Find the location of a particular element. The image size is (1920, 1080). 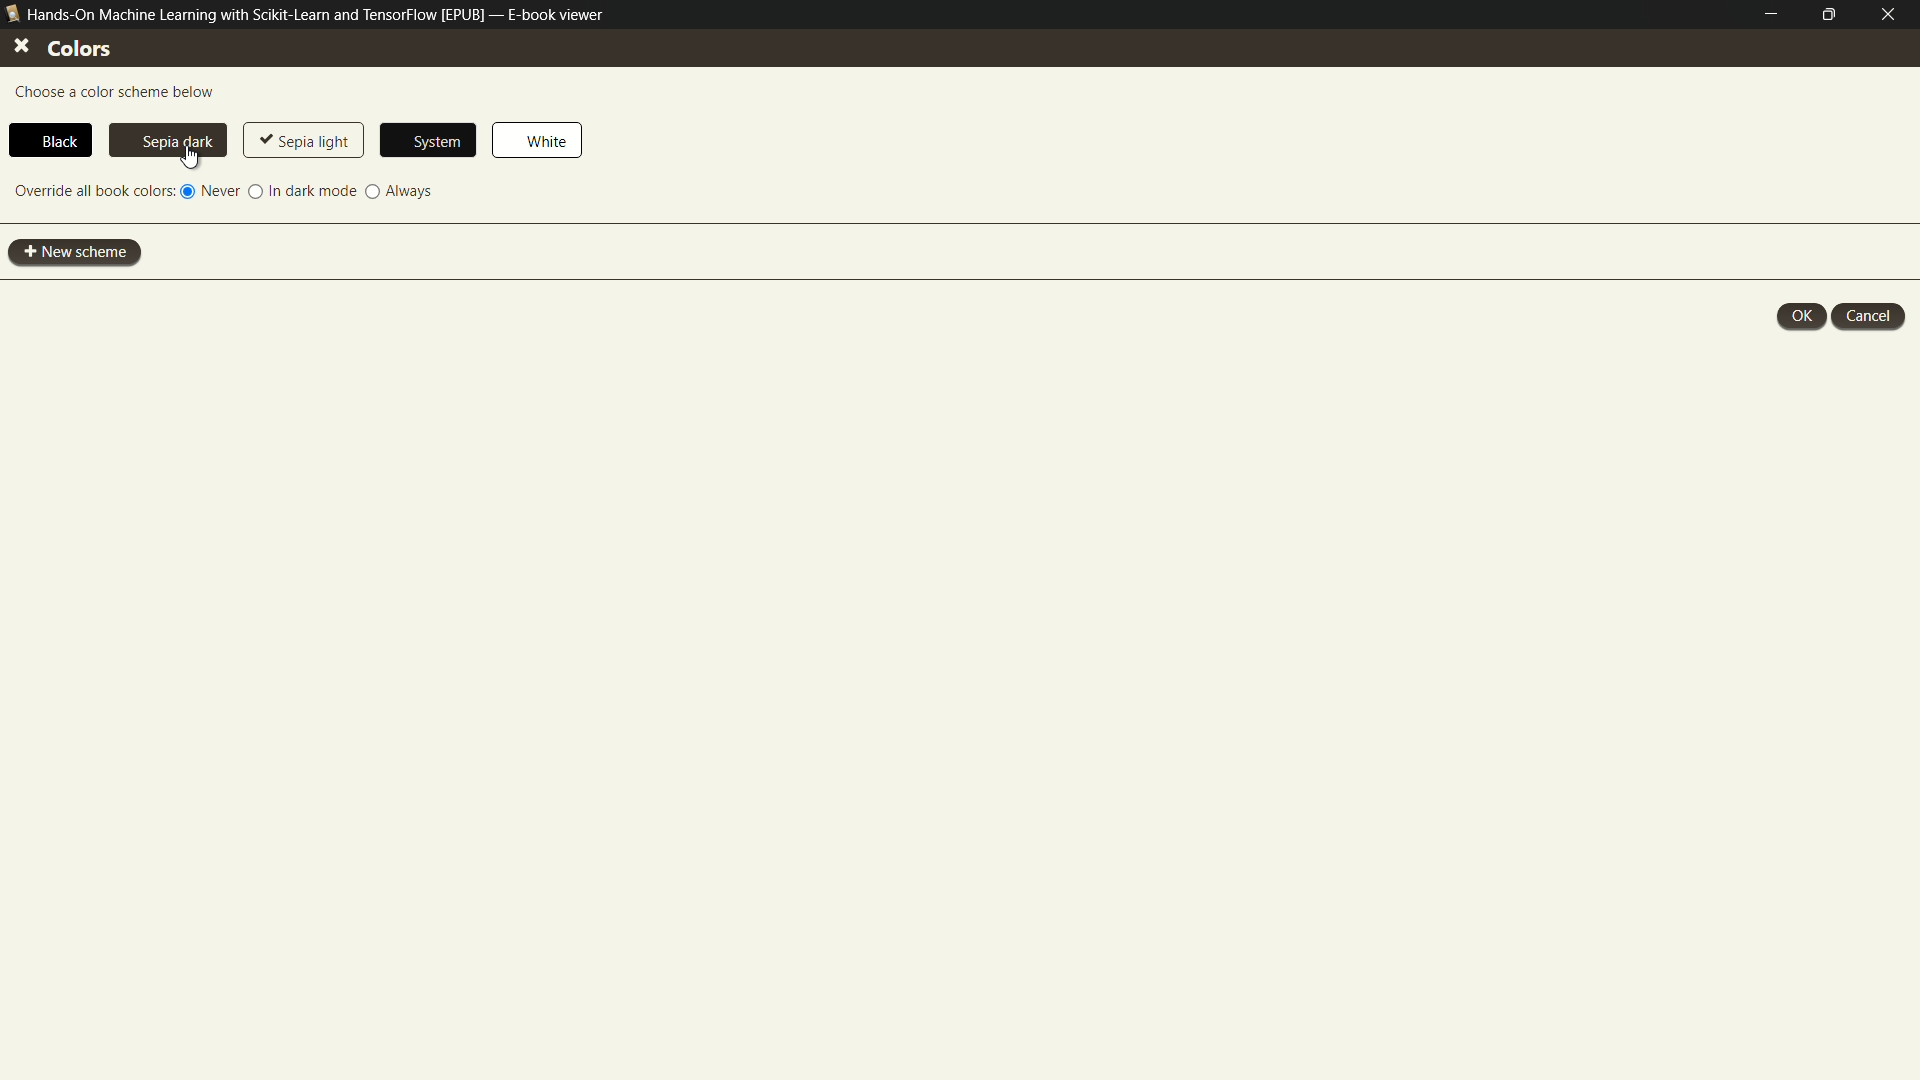

cursor is located at coordinates (188, 162).